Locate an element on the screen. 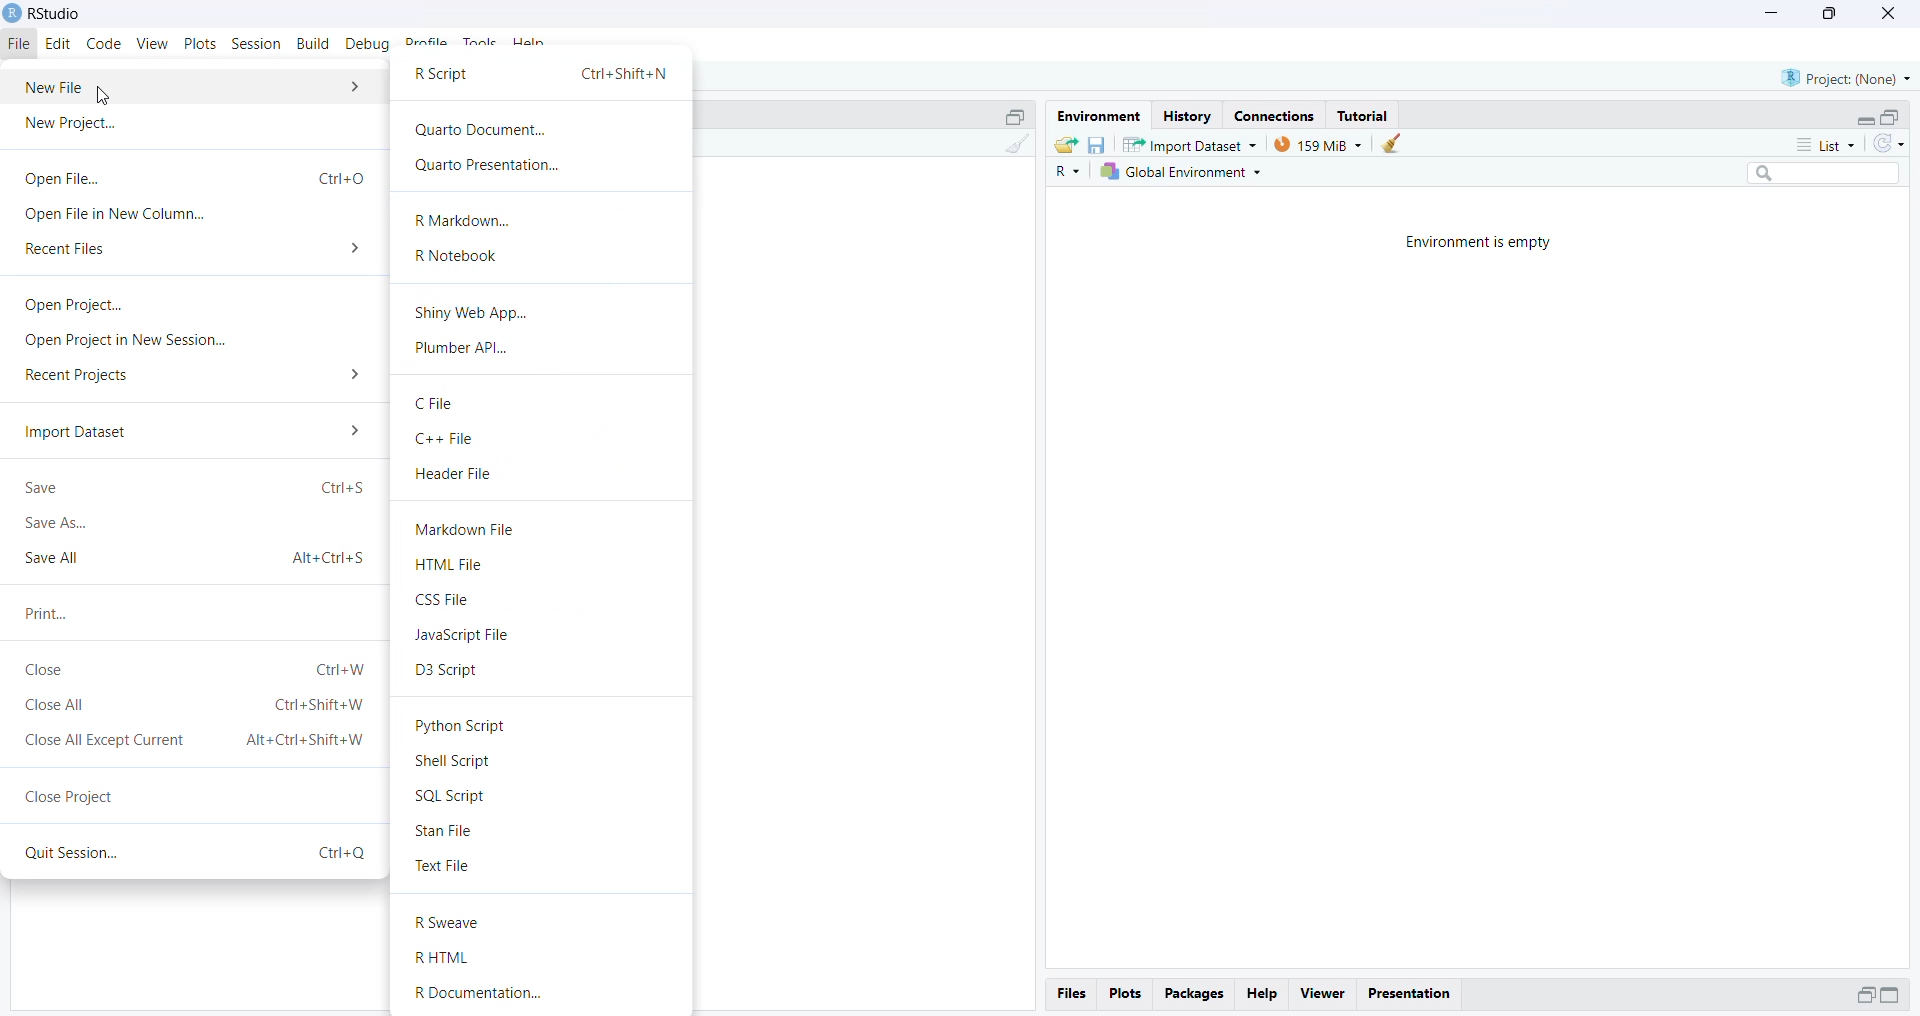  Import dataset is located at coordinates (1189, 144).